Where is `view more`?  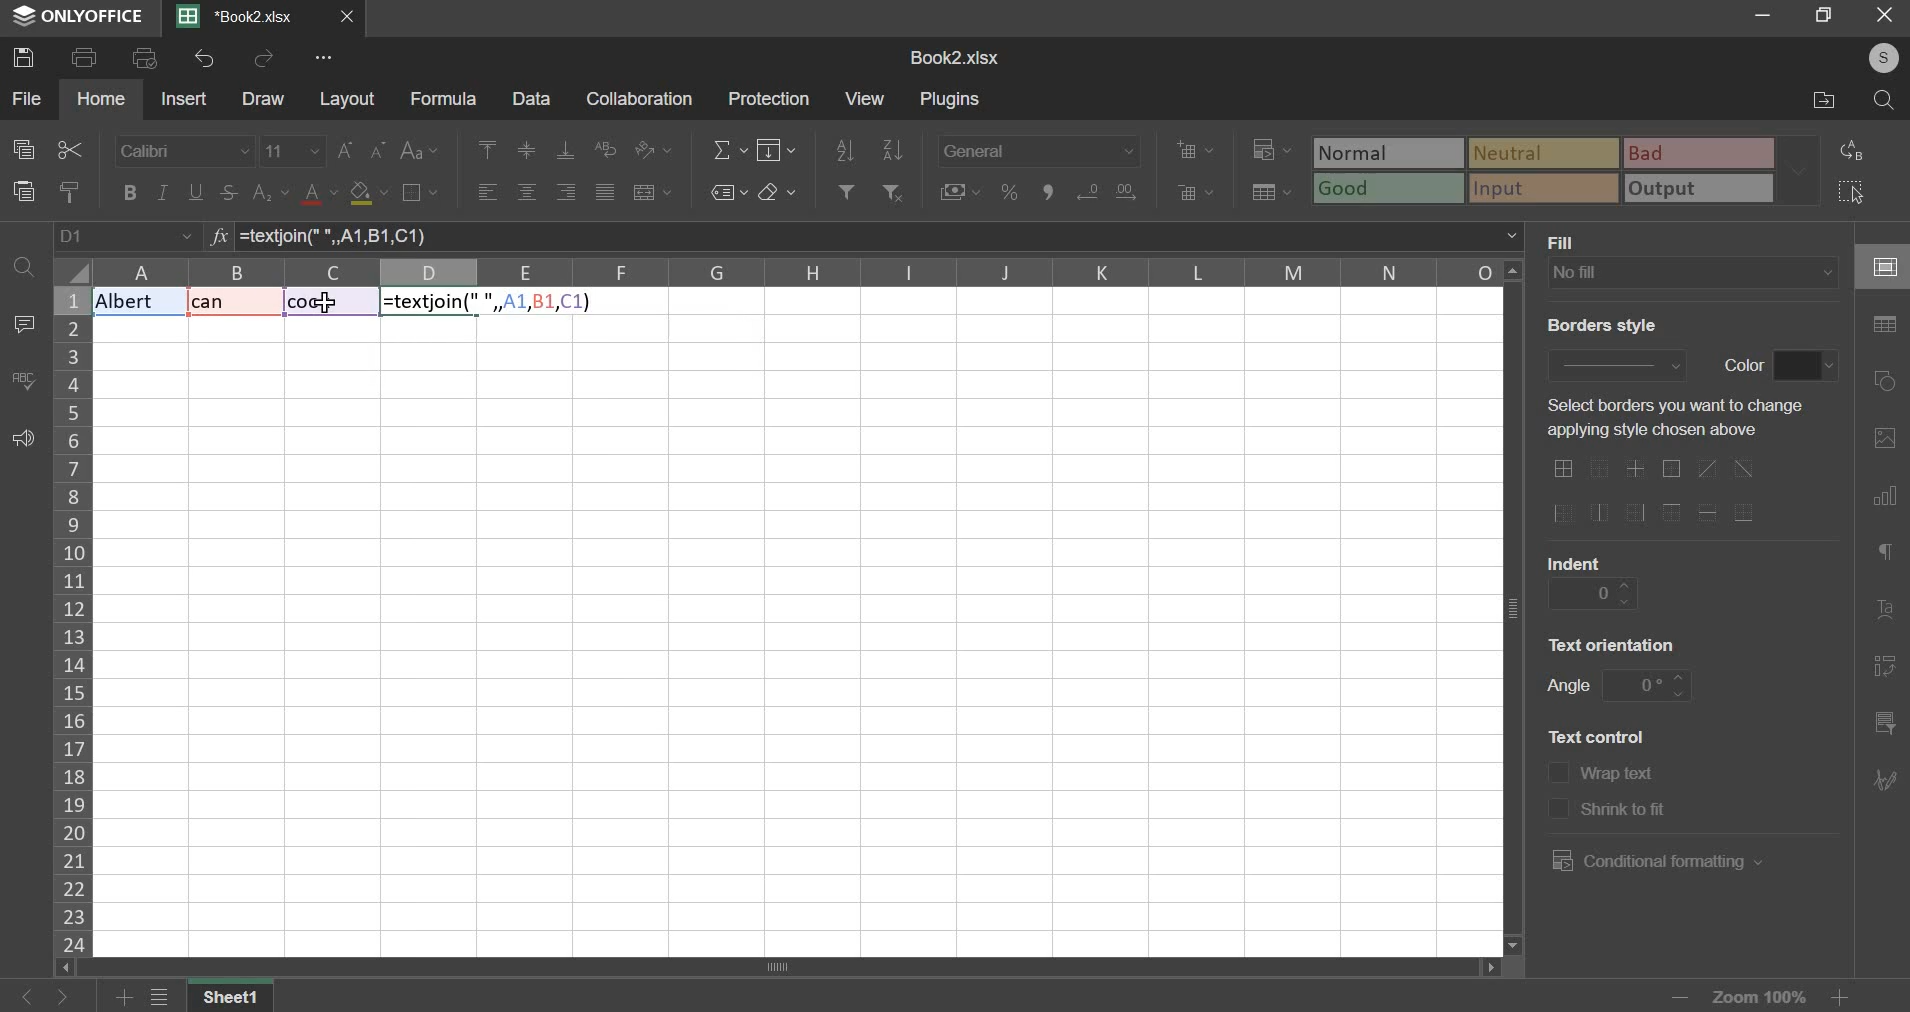 view more is located at coordinates (326, 58).